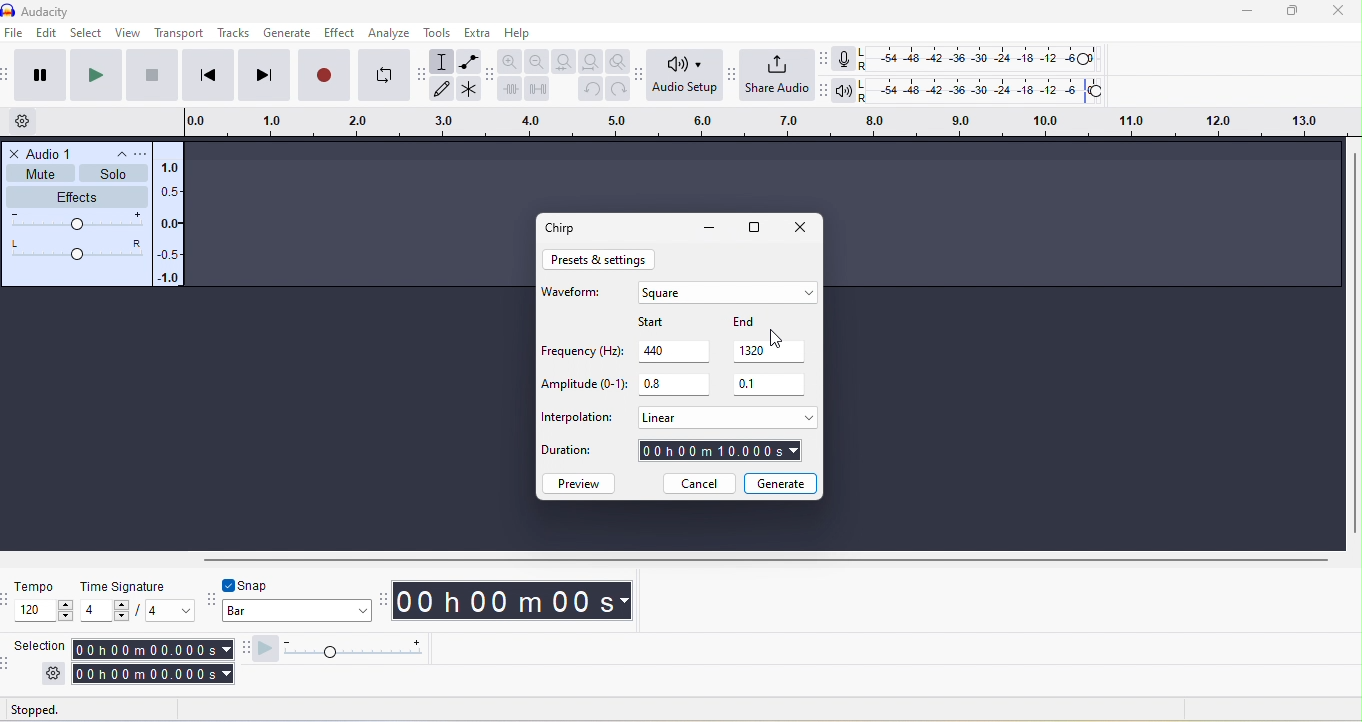 This screenshot has width=1362, height=722. I want to click on tempo, so click(35, 586).